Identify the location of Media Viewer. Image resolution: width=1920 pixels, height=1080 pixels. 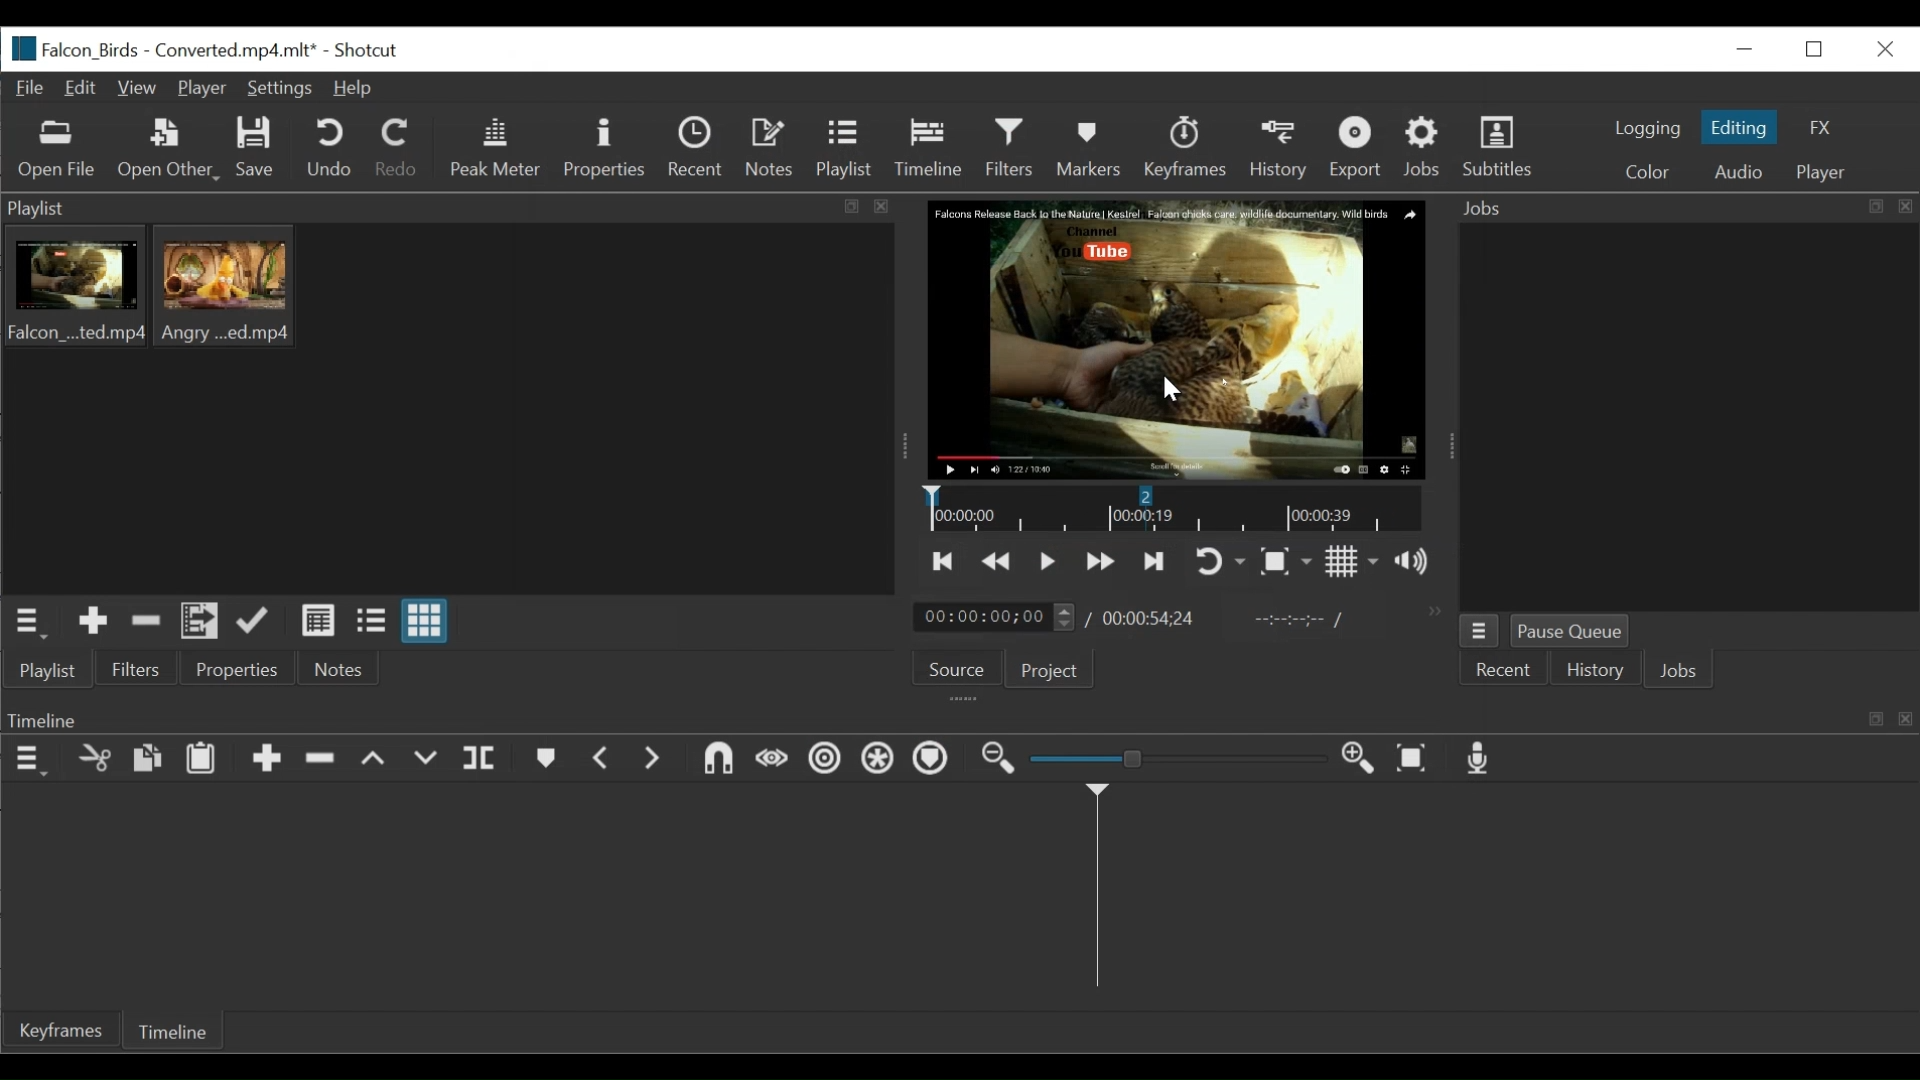
(1173, 341).